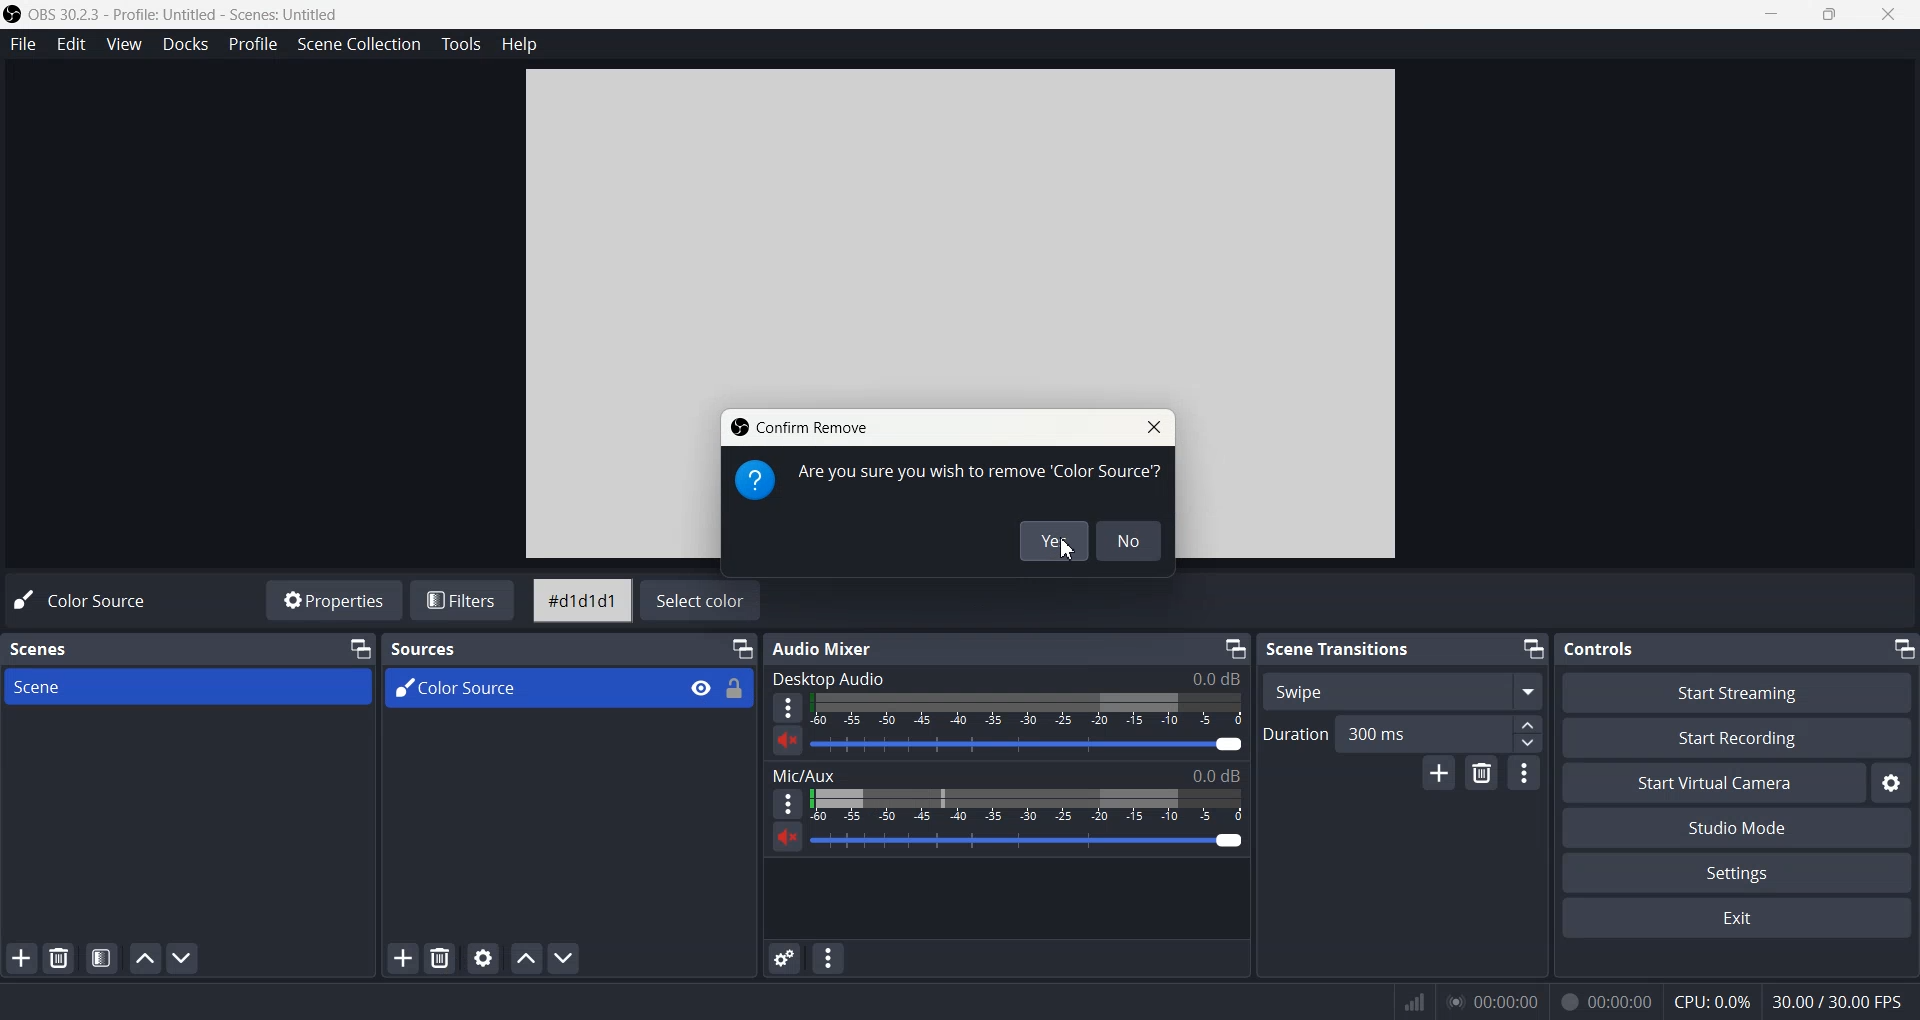 The width and height of the screenshot is (1920, 1020). What do you see at coordinates (330, 600) in the screenshot?
I see `Properties` at bounding box center [330, 600].